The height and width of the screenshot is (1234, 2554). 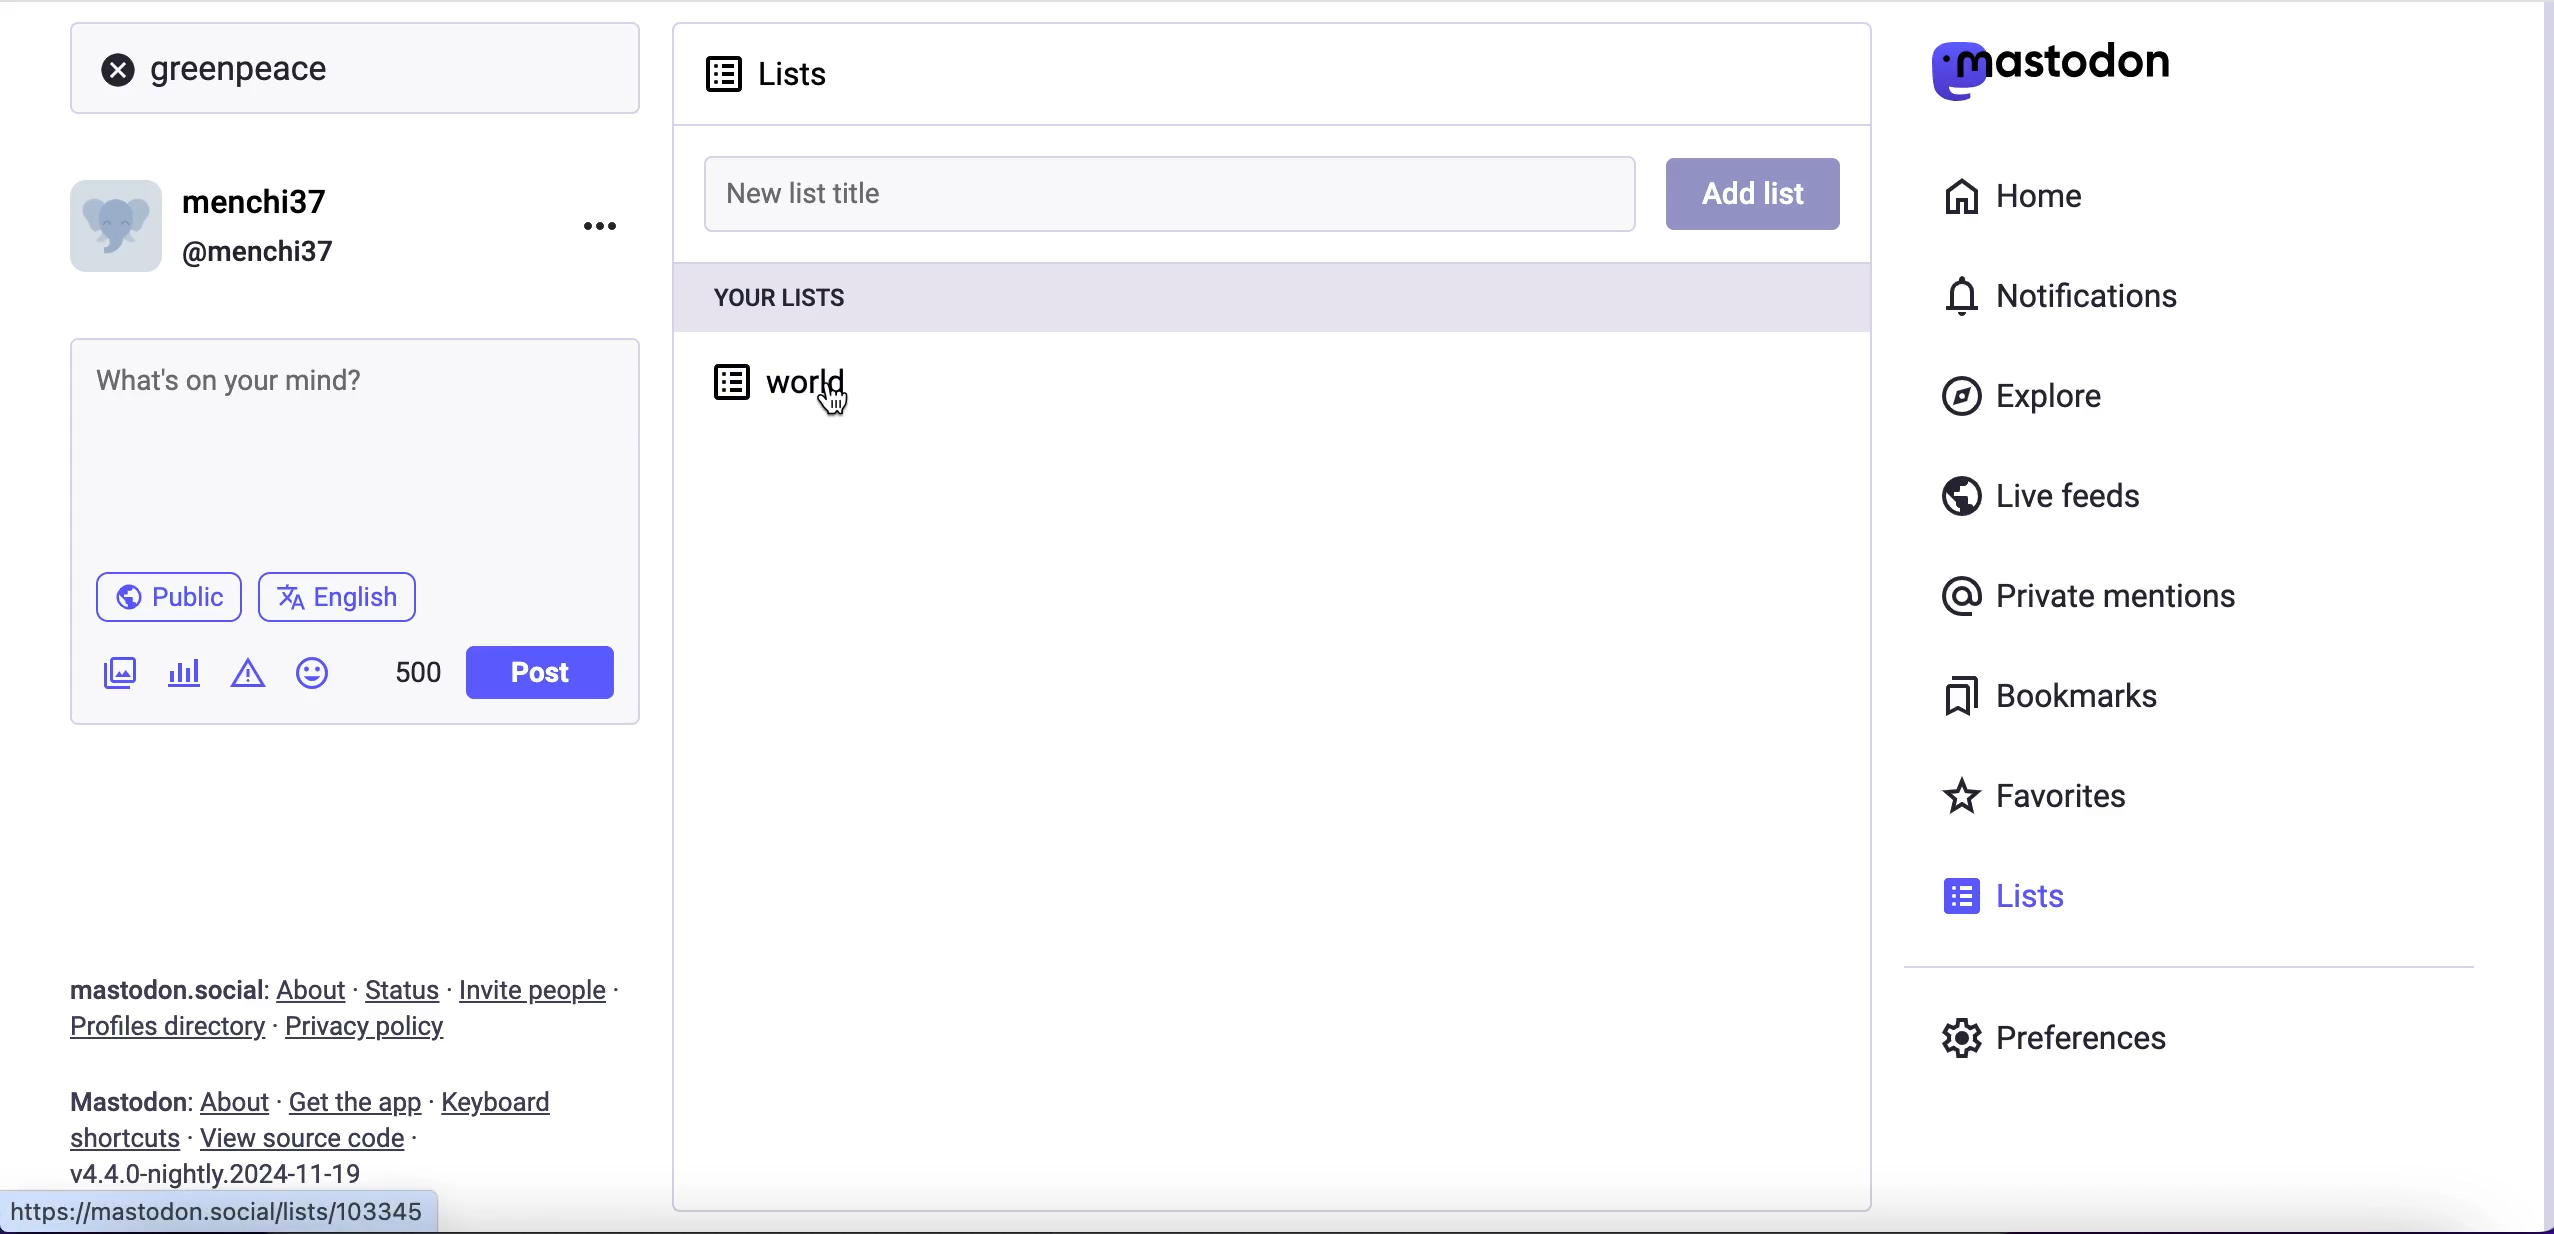 What do you see at coordinates (2050, 65) in the screenshot?
I see `mastodon logo` at bounding box center [2050, 65].